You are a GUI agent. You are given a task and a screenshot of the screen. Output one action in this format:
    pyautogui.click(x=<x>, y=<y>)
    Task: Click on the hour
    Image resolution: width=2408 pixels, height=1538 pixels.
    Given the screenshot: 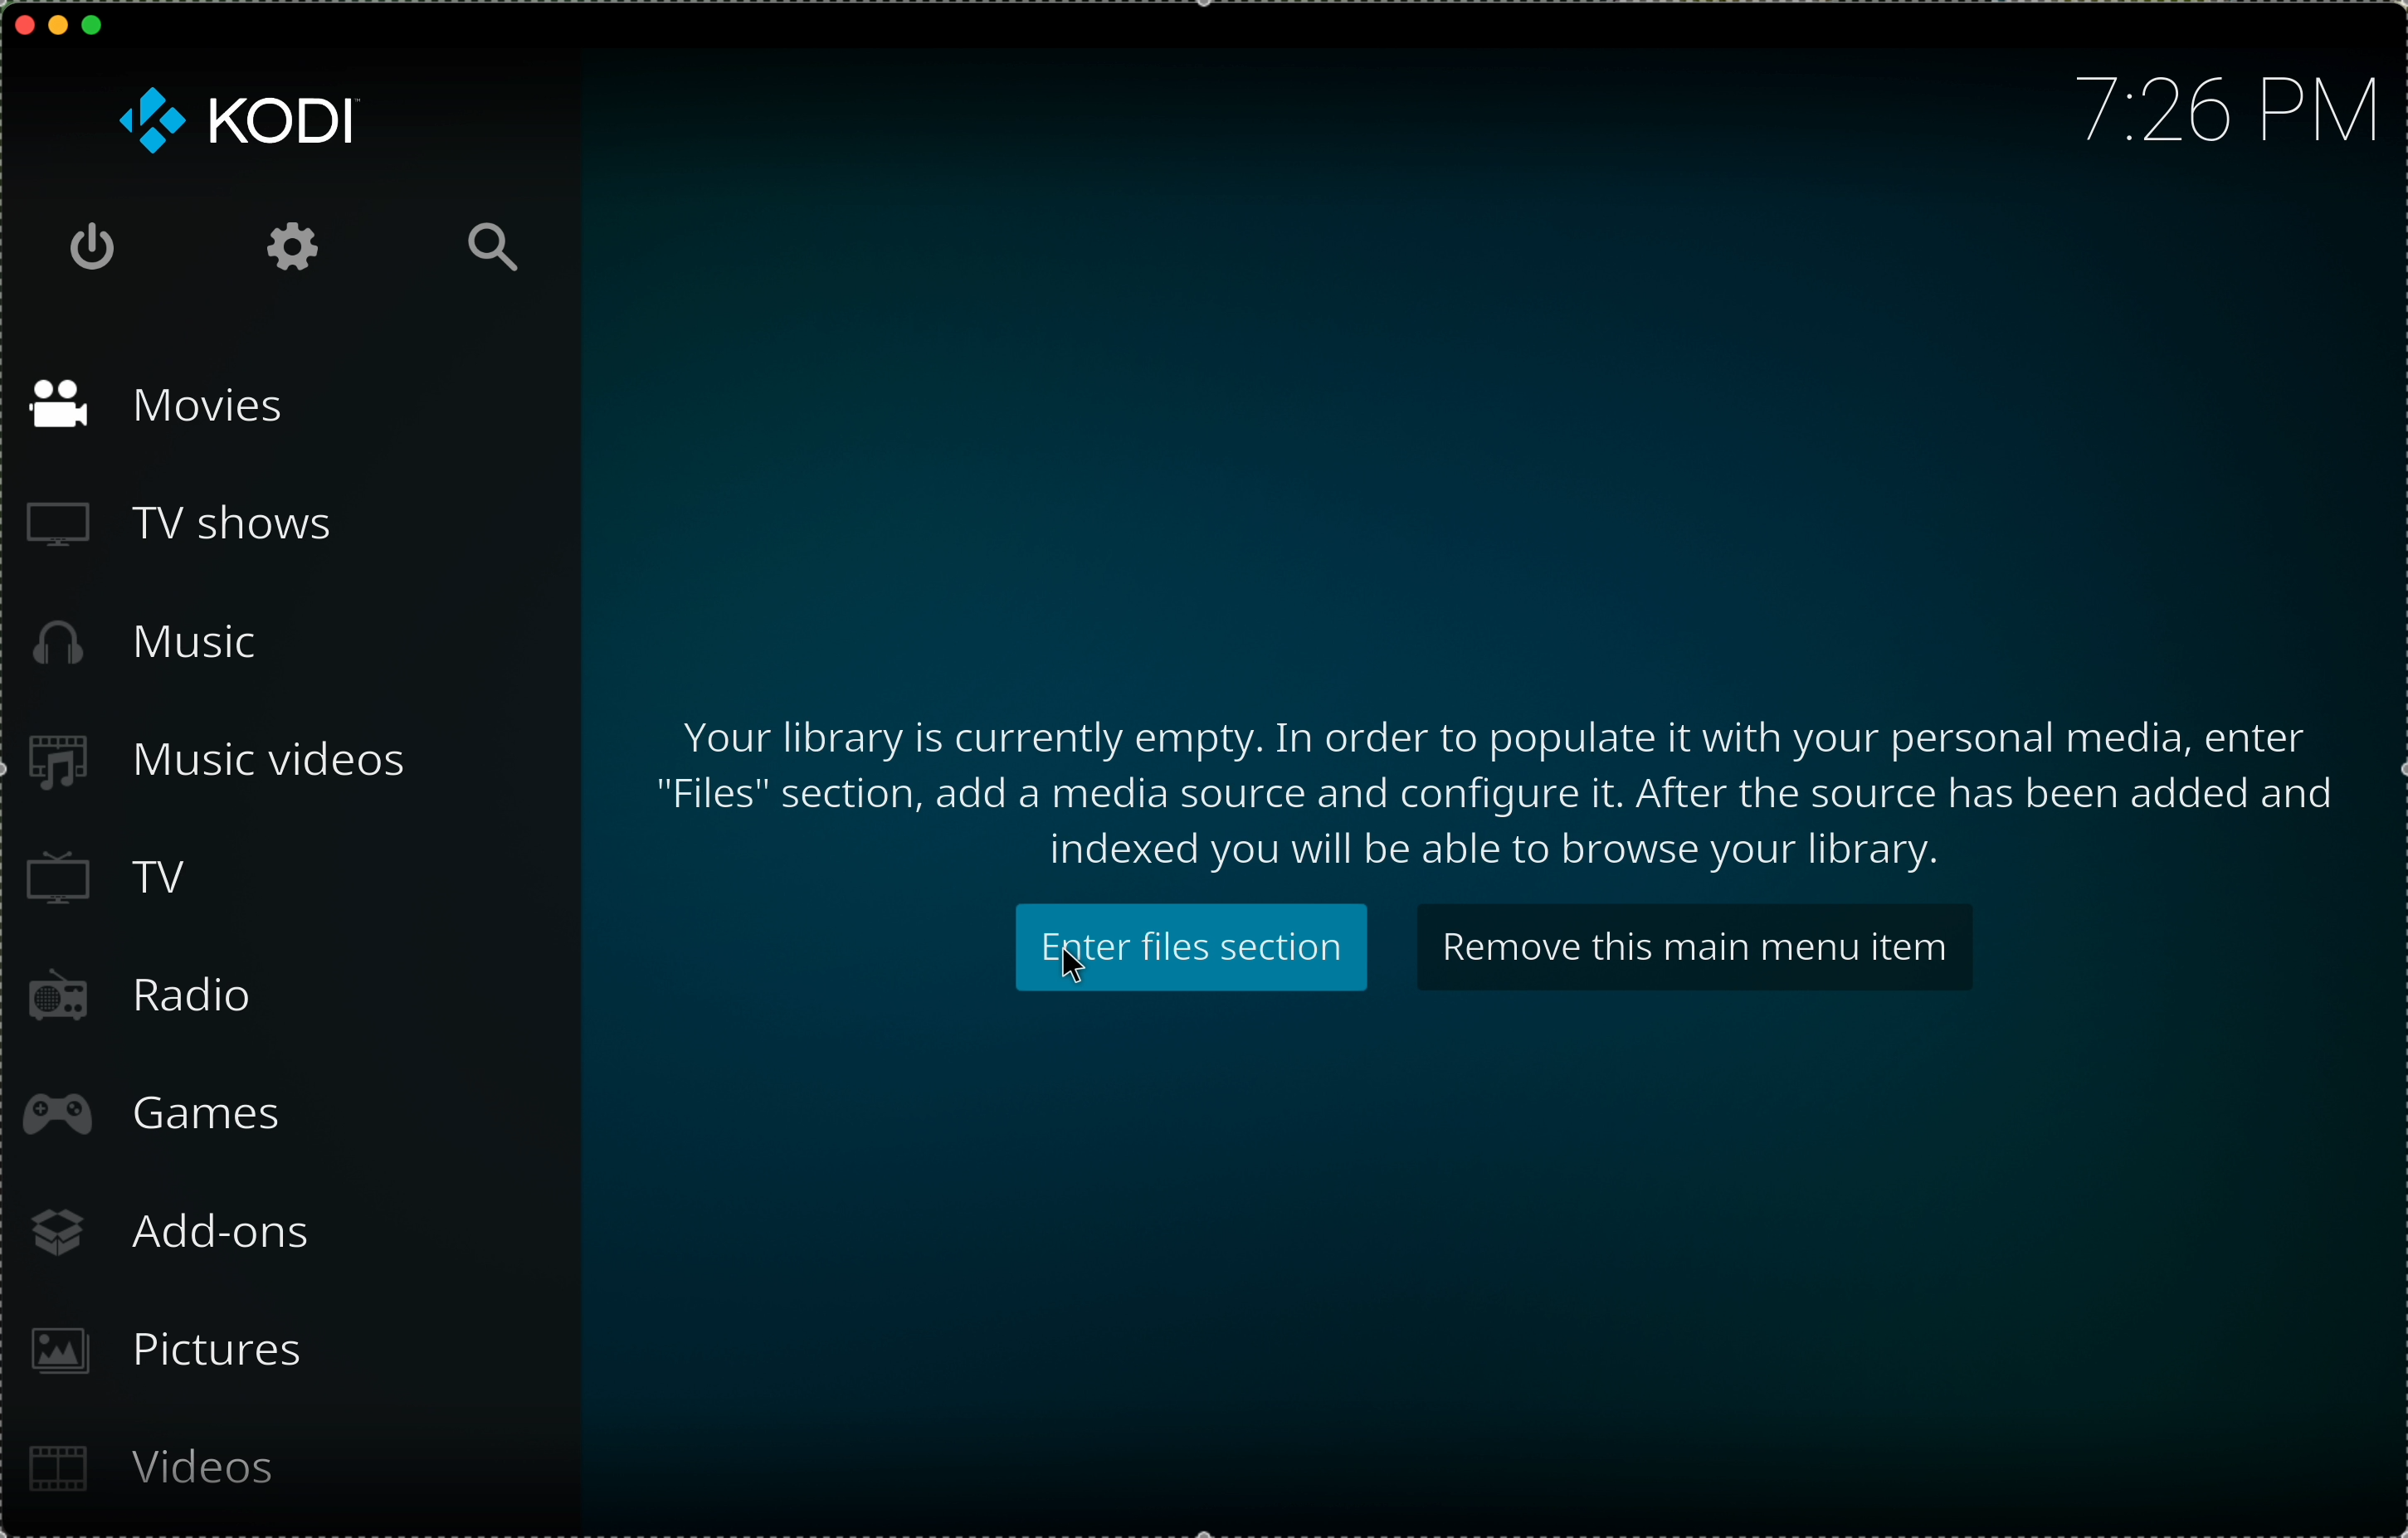 What is the action you would take?
    pyautogui.click(x=2230, y=108)
    